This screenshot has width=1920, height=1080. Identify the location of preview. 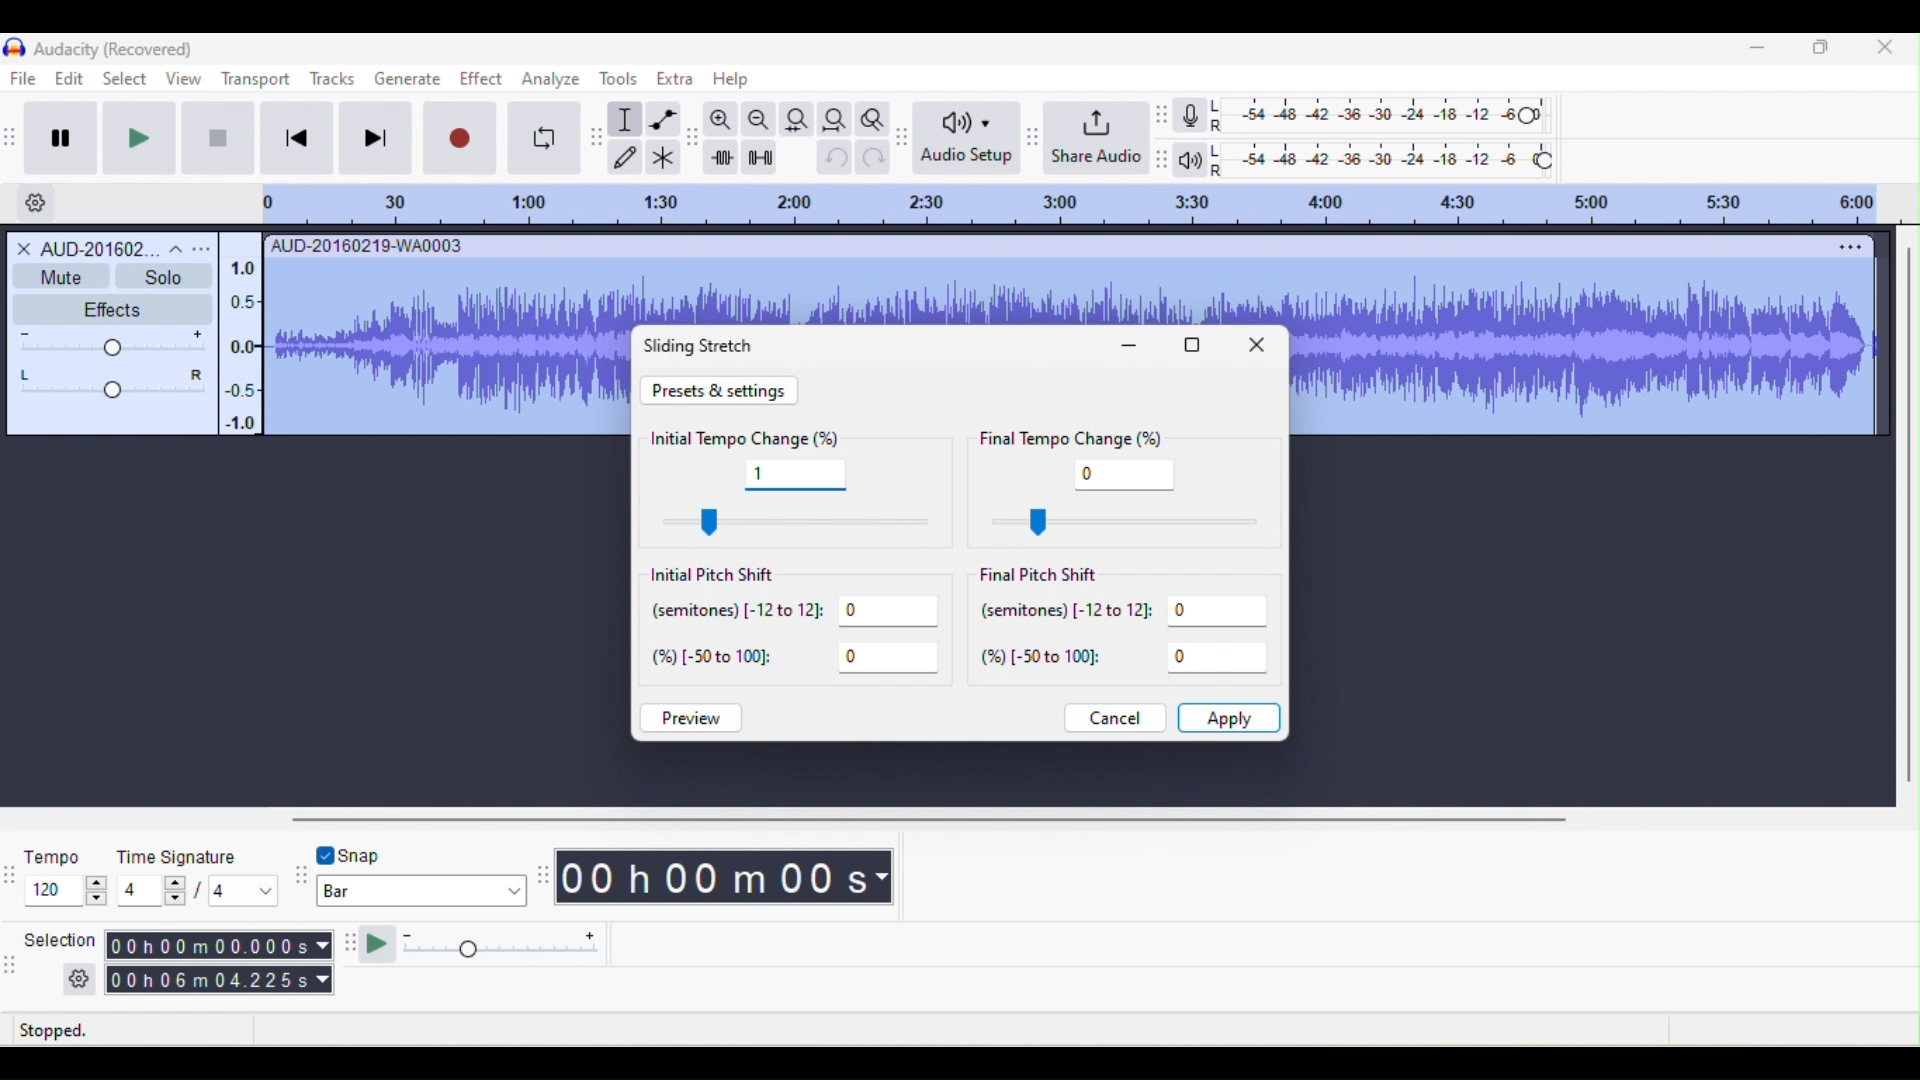
(695, 720).